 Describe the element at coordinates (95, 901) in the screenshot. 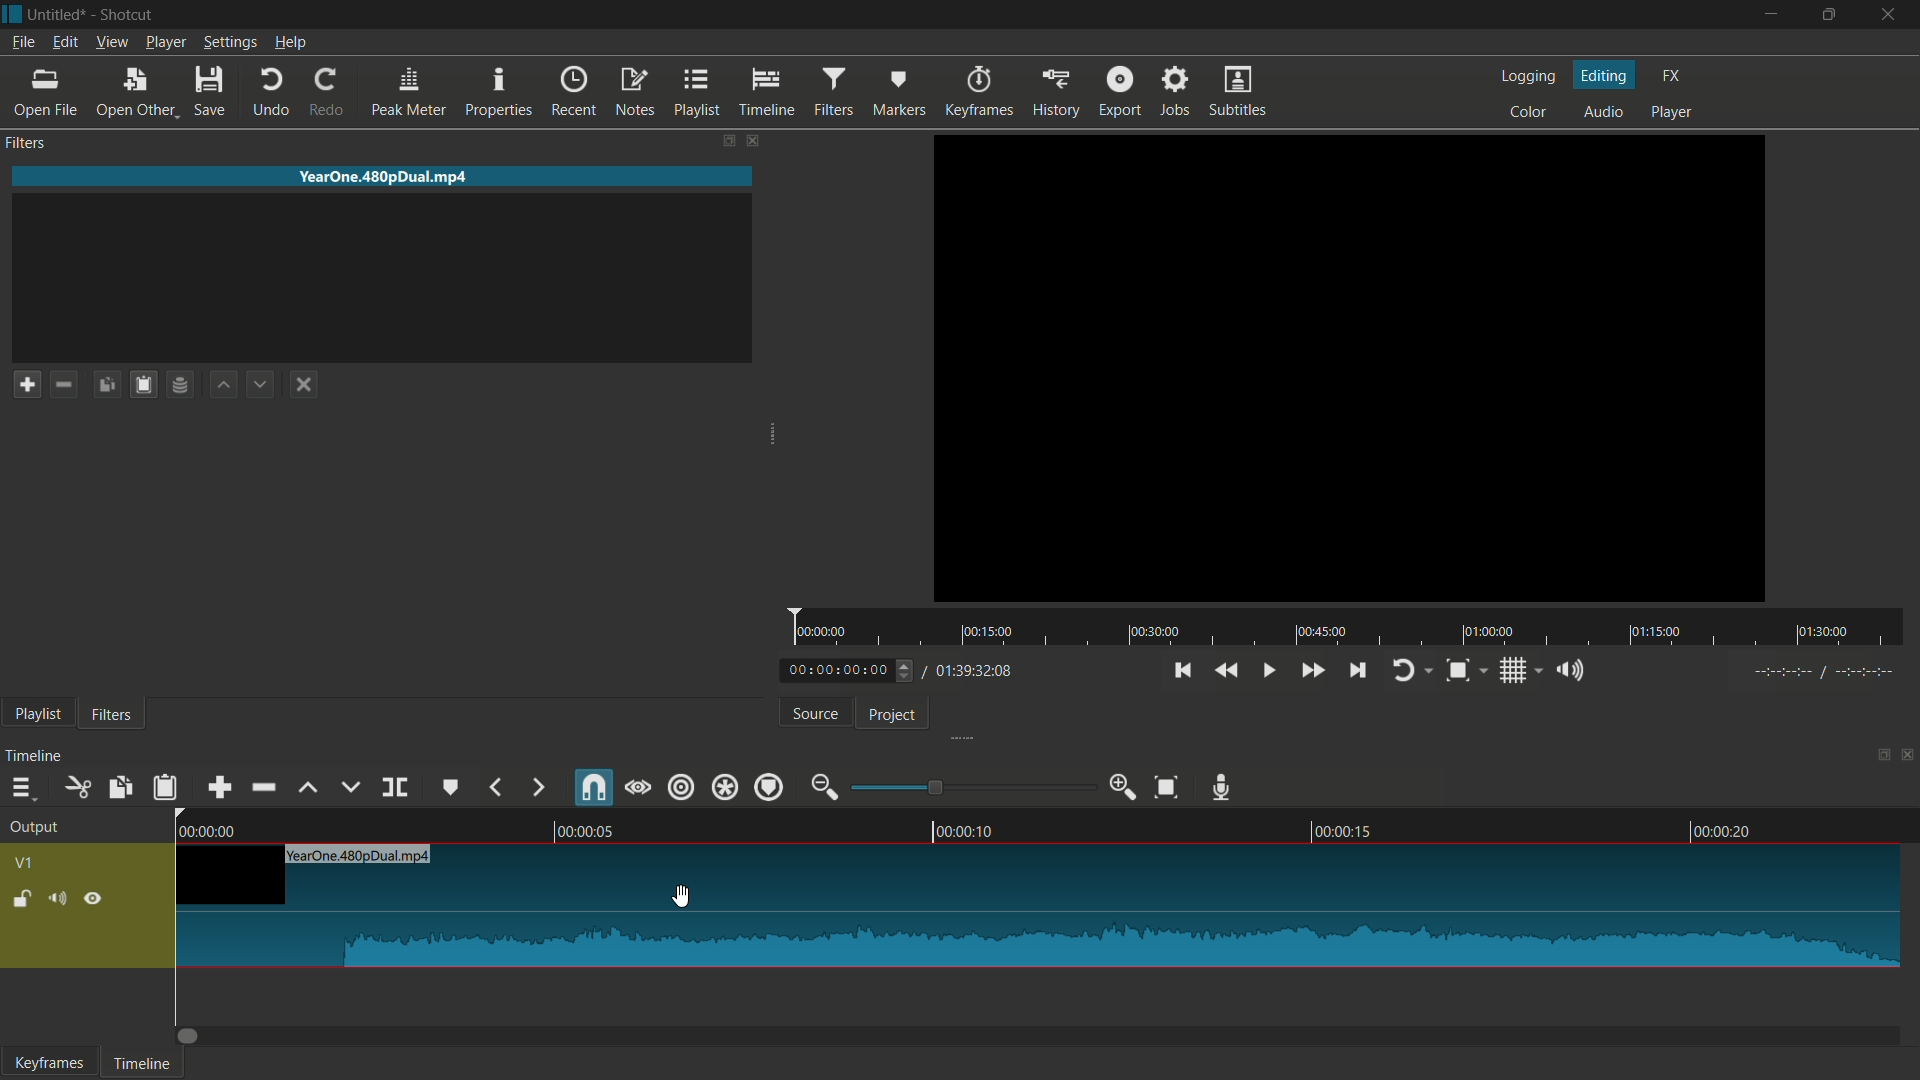

I see `hide` at that location.